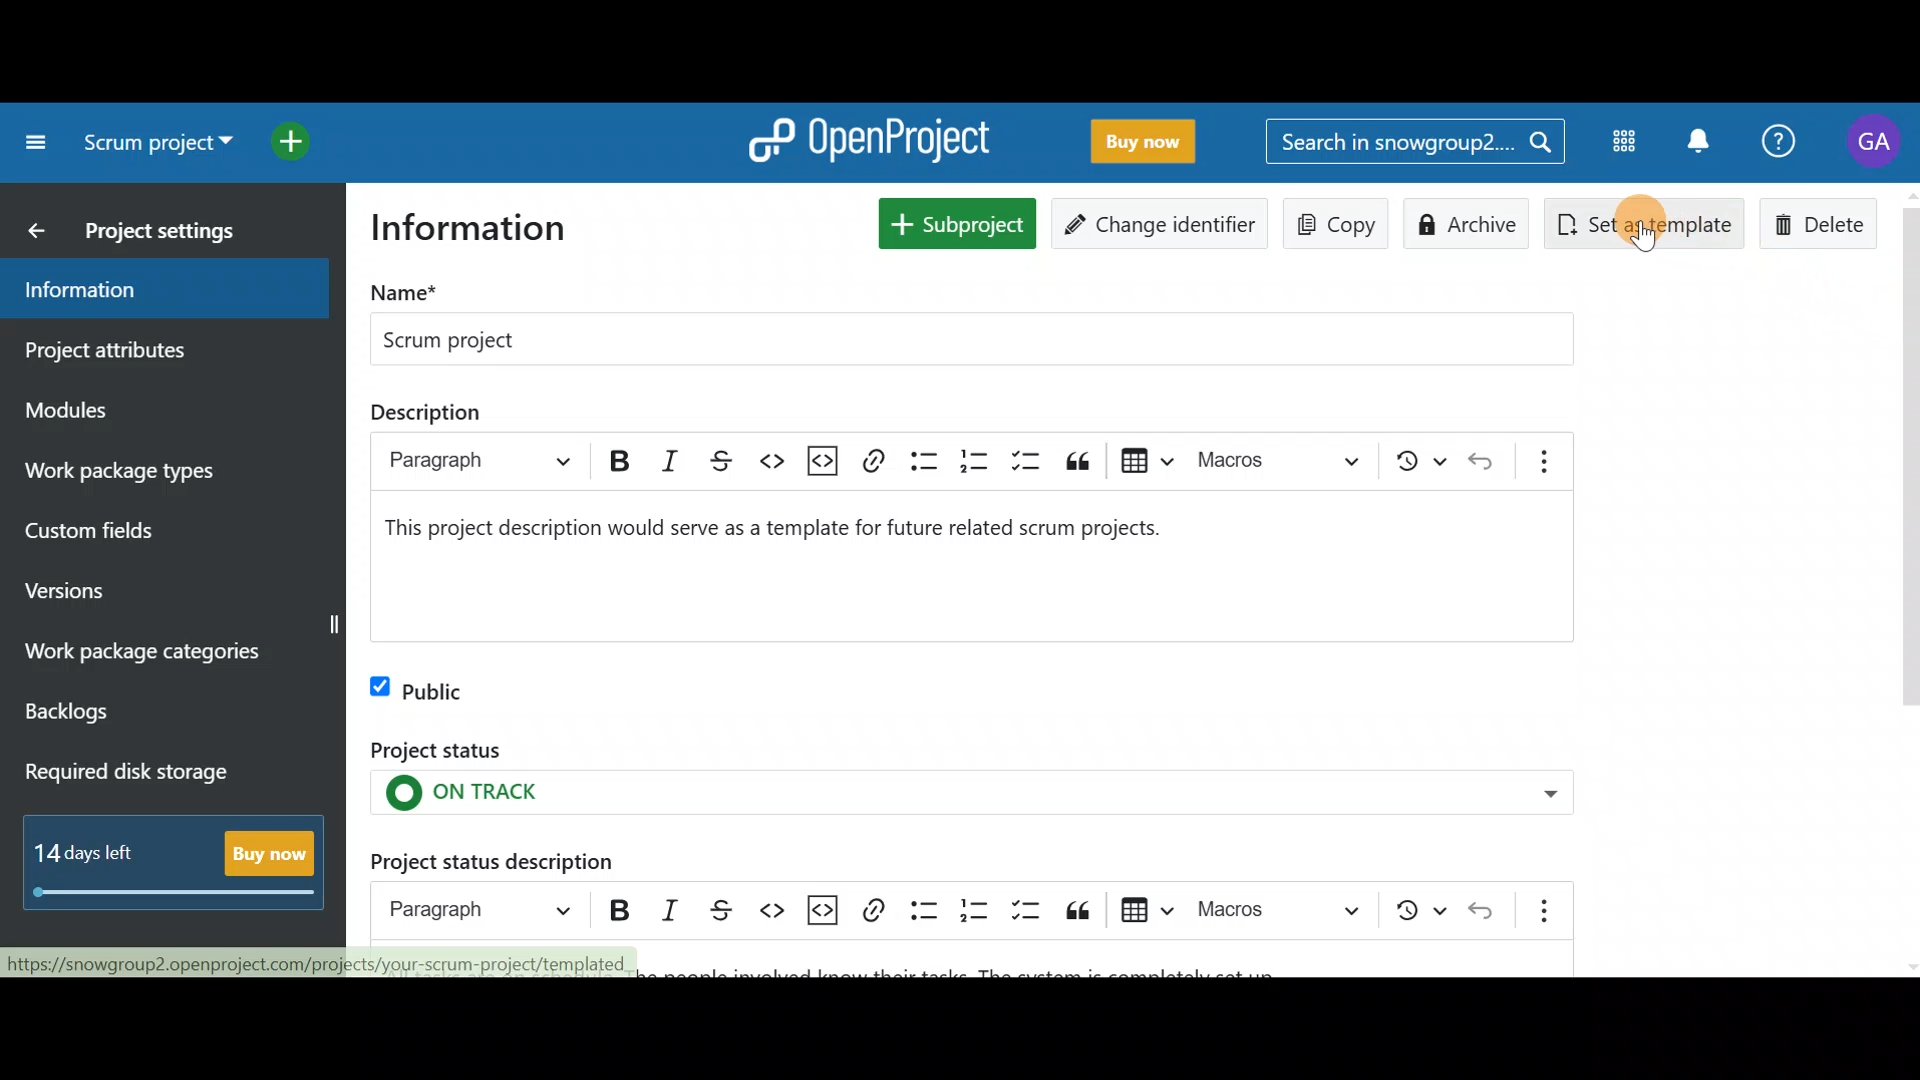  Describe the element at coordinates (1025, 911) in the screenshot. I see `To-do list` at that location.